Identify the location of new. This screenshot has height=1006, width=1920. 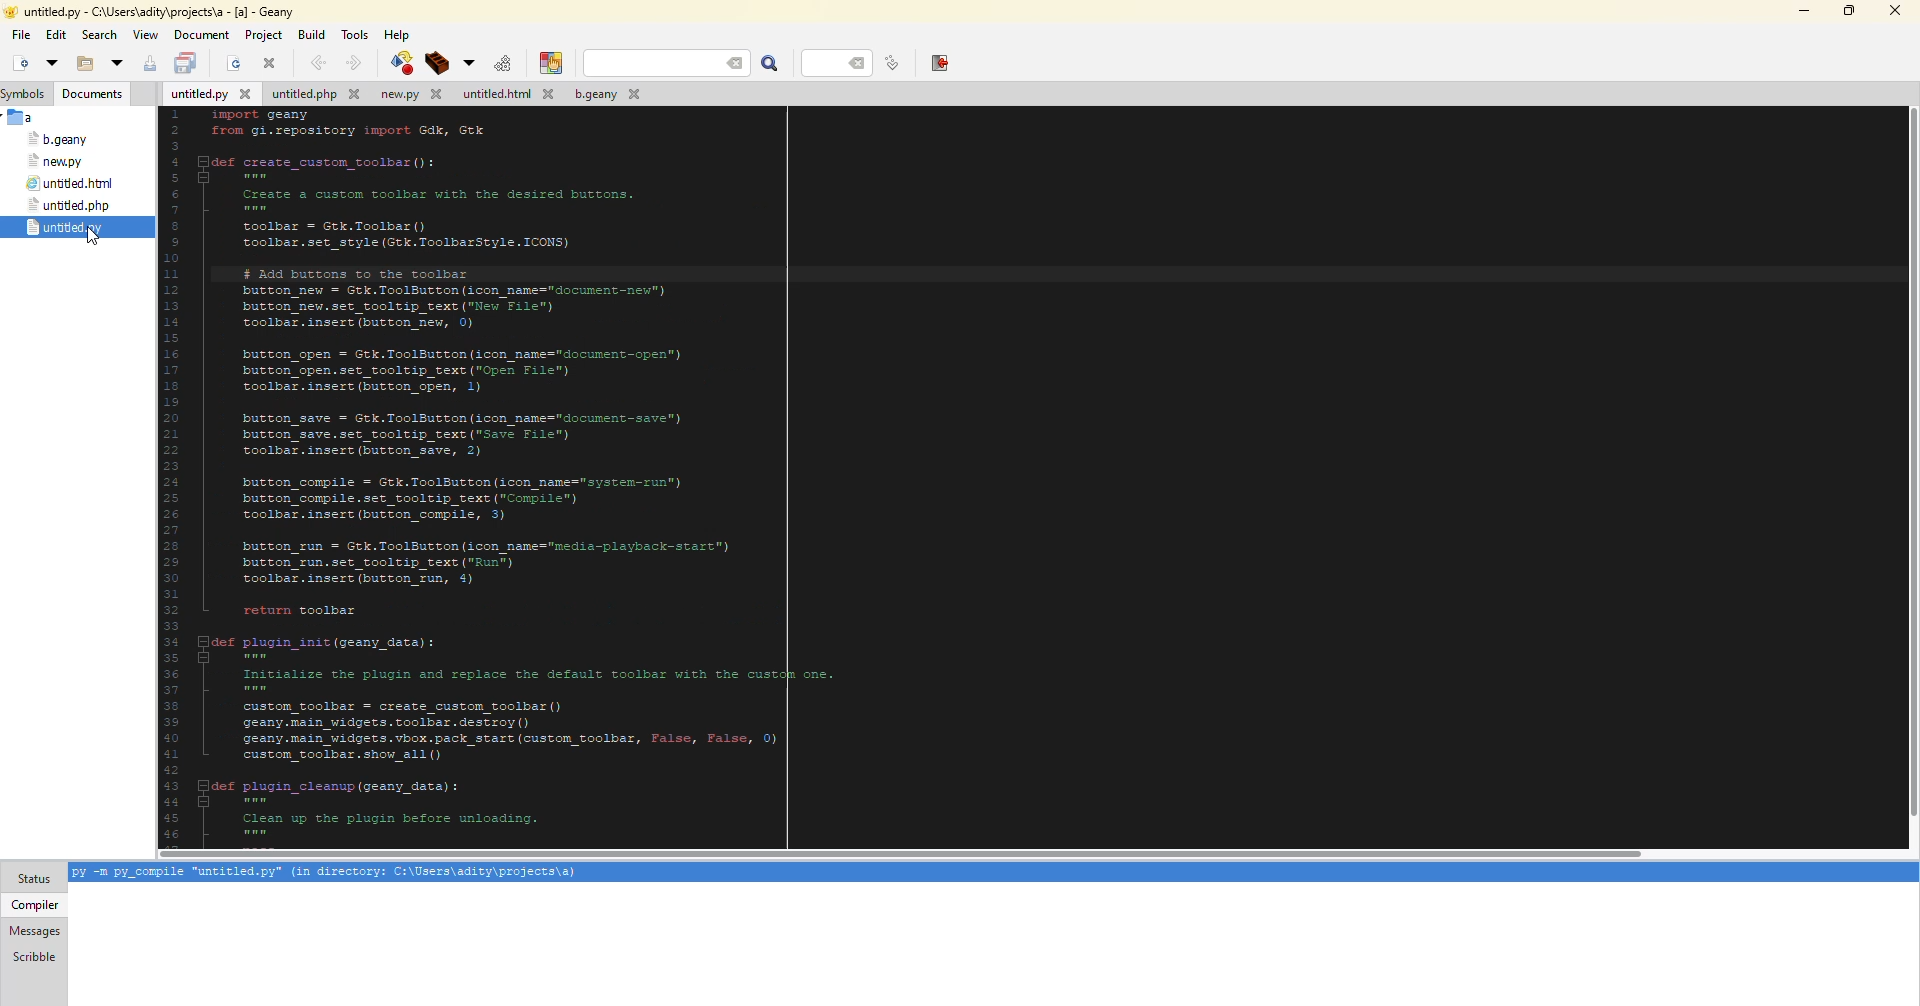
(18, 63).